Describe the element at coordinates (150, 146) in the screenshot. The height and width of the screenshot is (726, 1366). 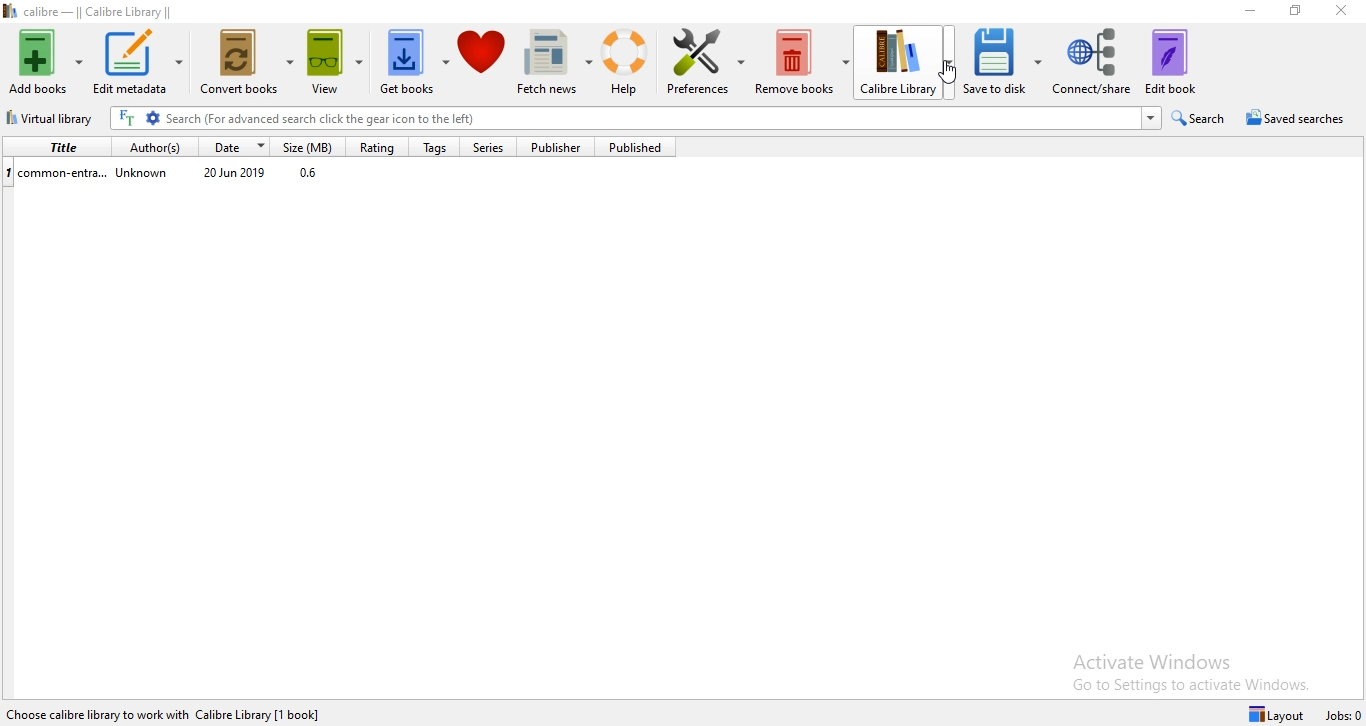
I see `Author(s)` at that location.